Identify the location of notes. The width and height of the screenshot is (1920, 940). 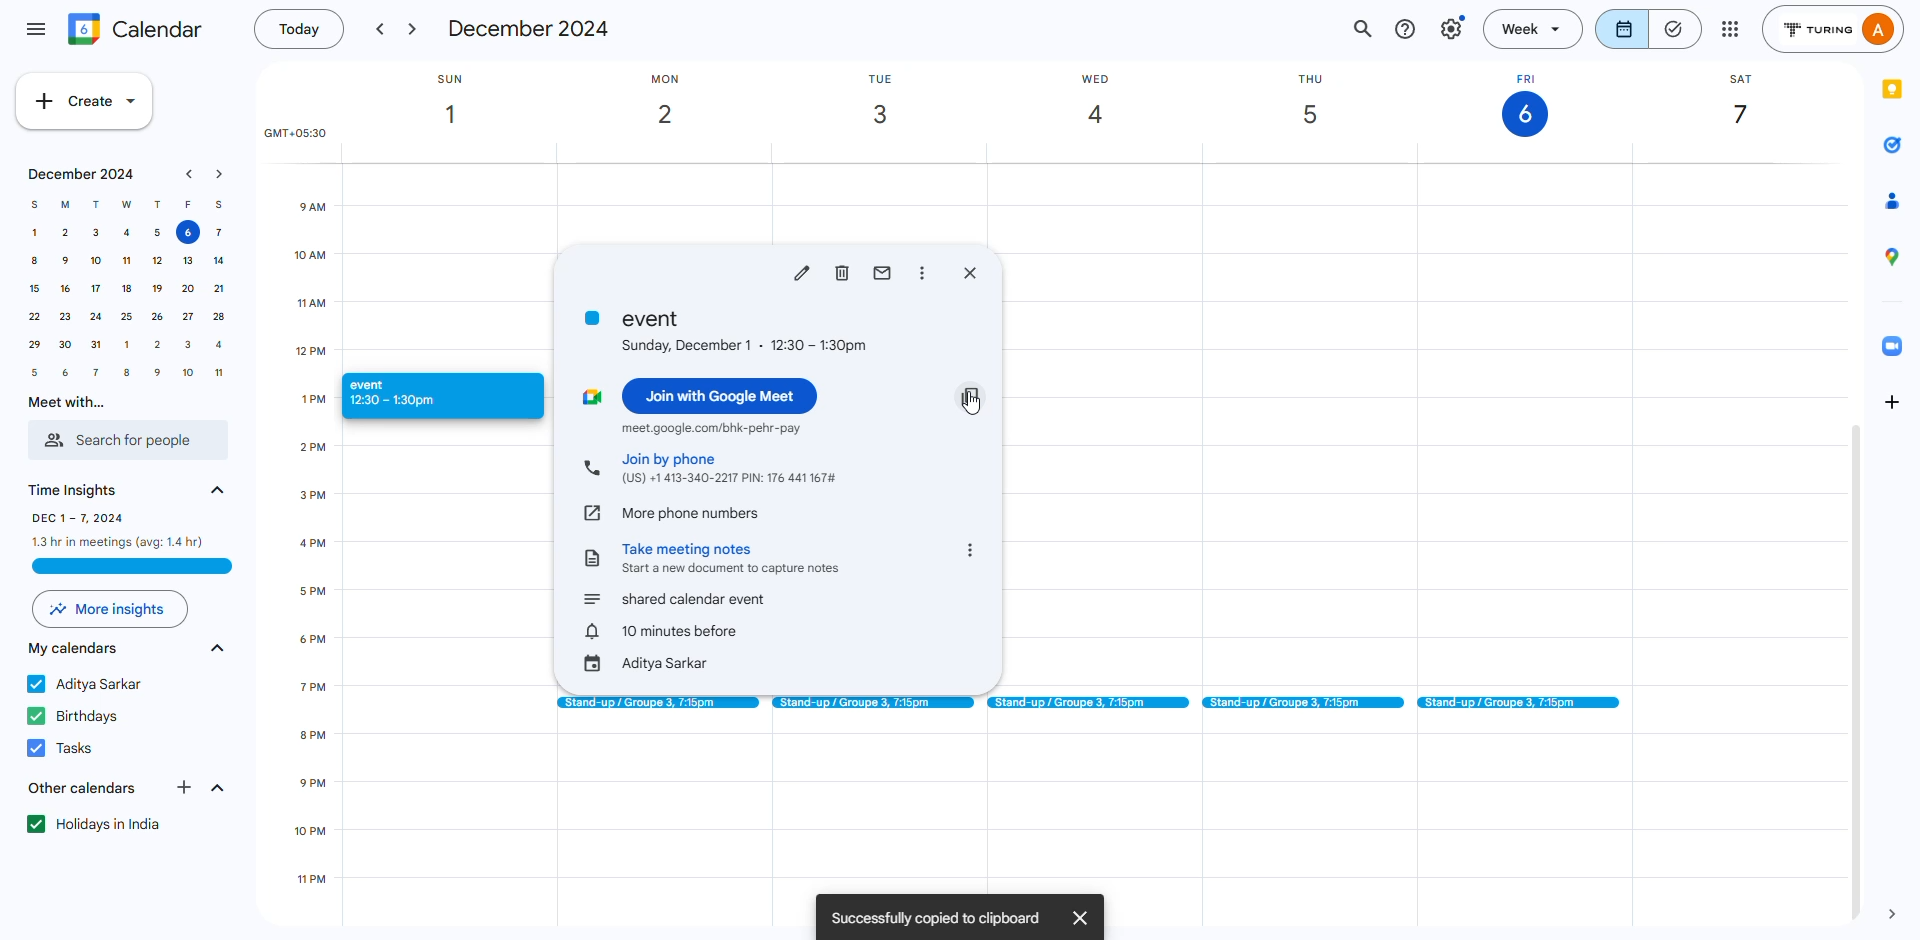
(735, 556).